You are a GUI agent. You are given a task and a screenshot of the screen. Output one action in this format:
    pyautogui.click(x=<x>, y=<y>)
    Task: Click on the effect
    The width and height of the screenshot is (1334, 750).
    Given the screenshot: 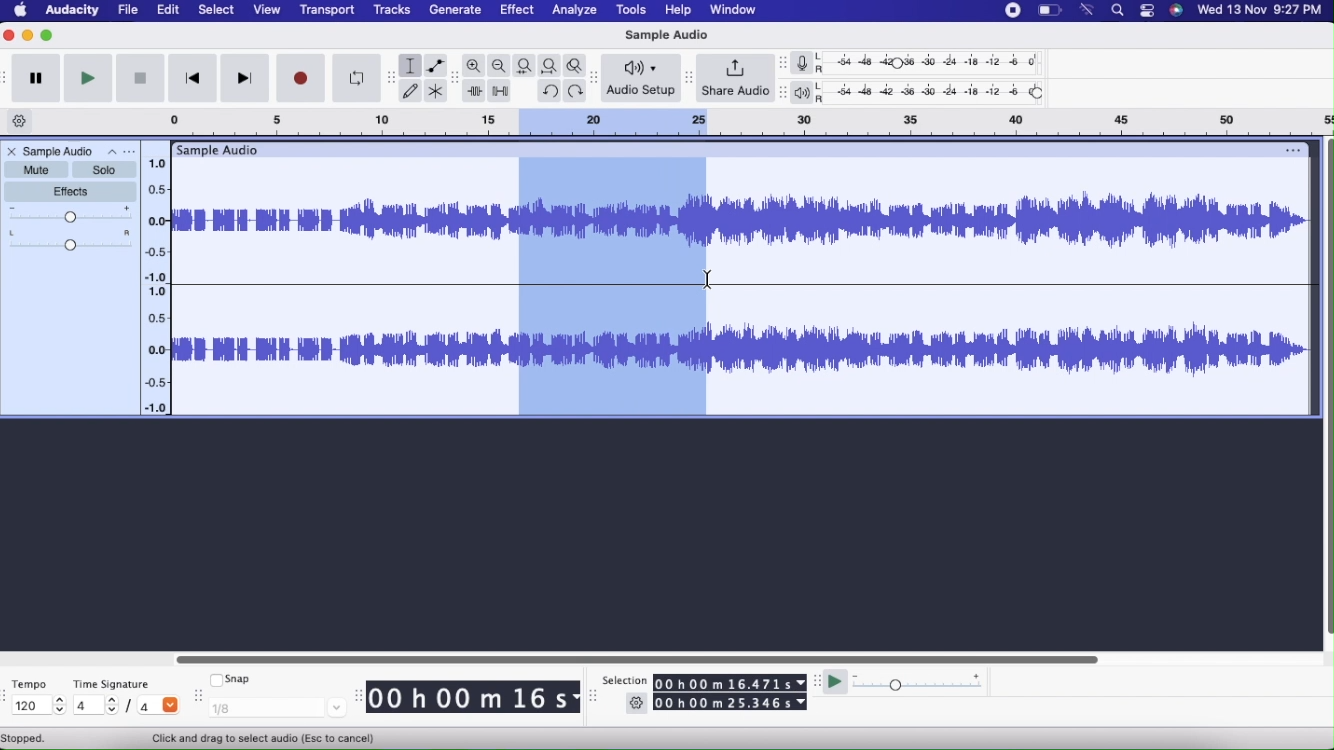 What is the action you would take?
    pyautogui.click(x=518, y=12)
    